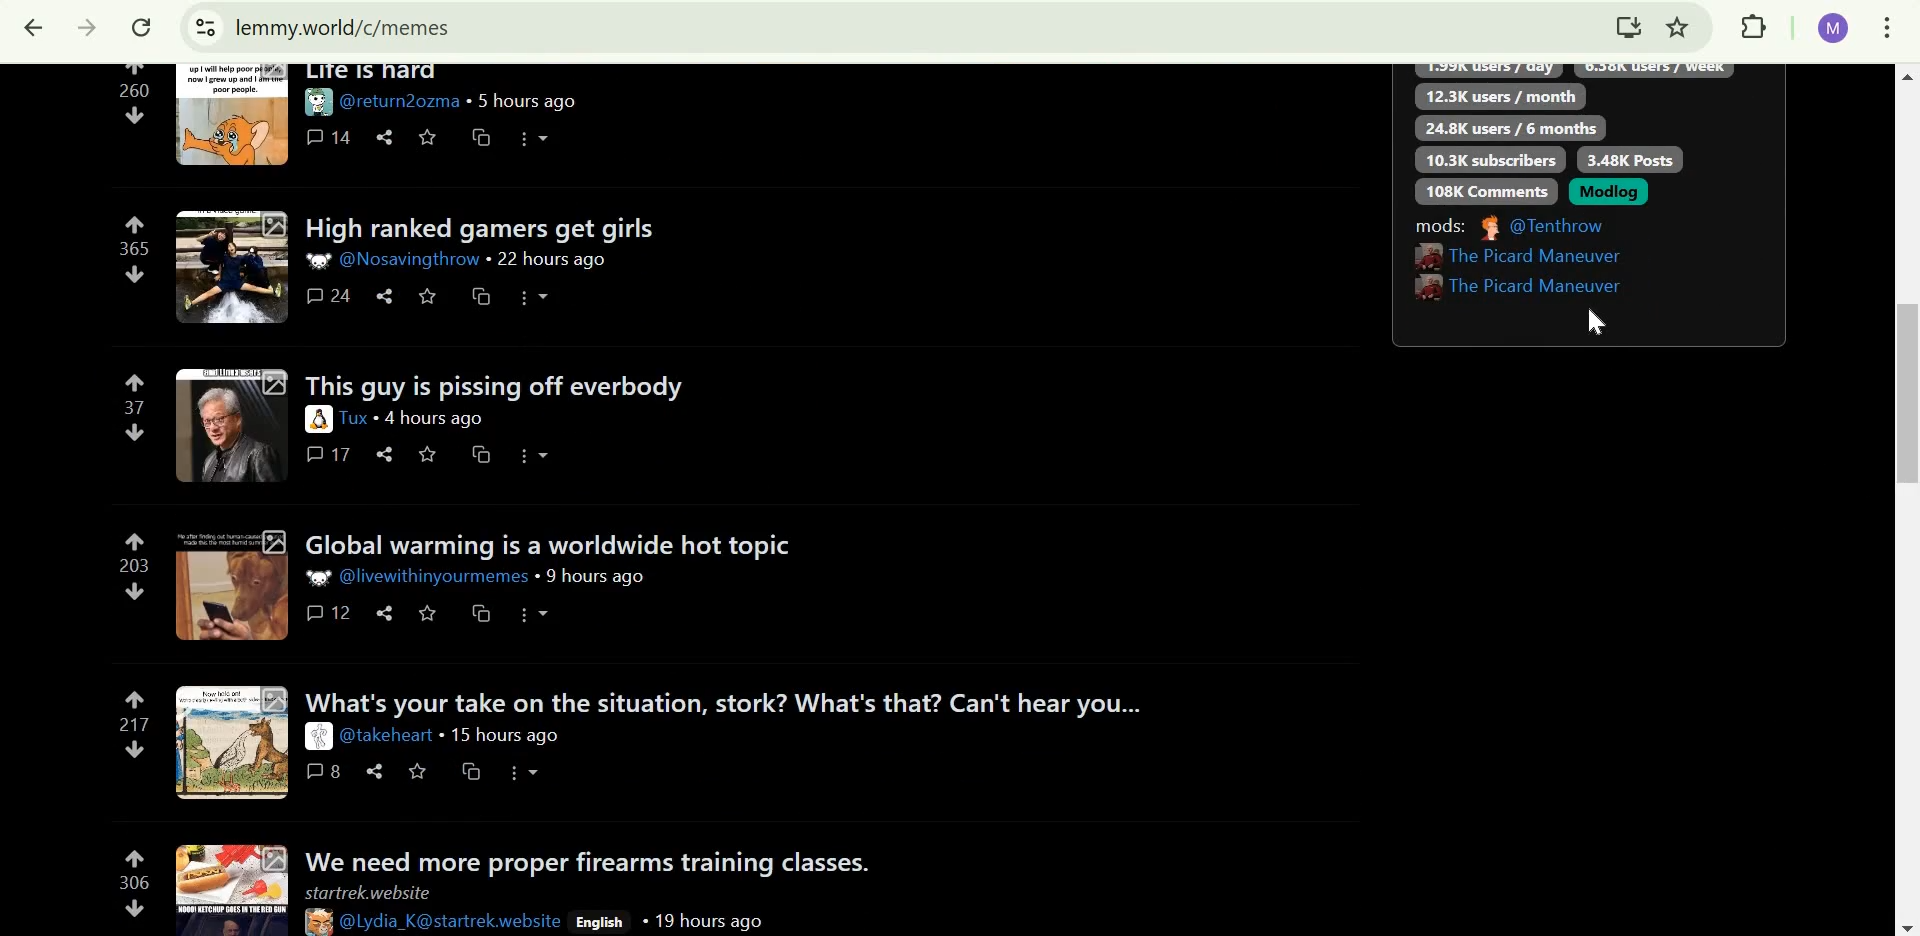  What do you see at coordinates (329, 137) in the screenshot?
I see `14 comments` at bounding box center [329, 137].